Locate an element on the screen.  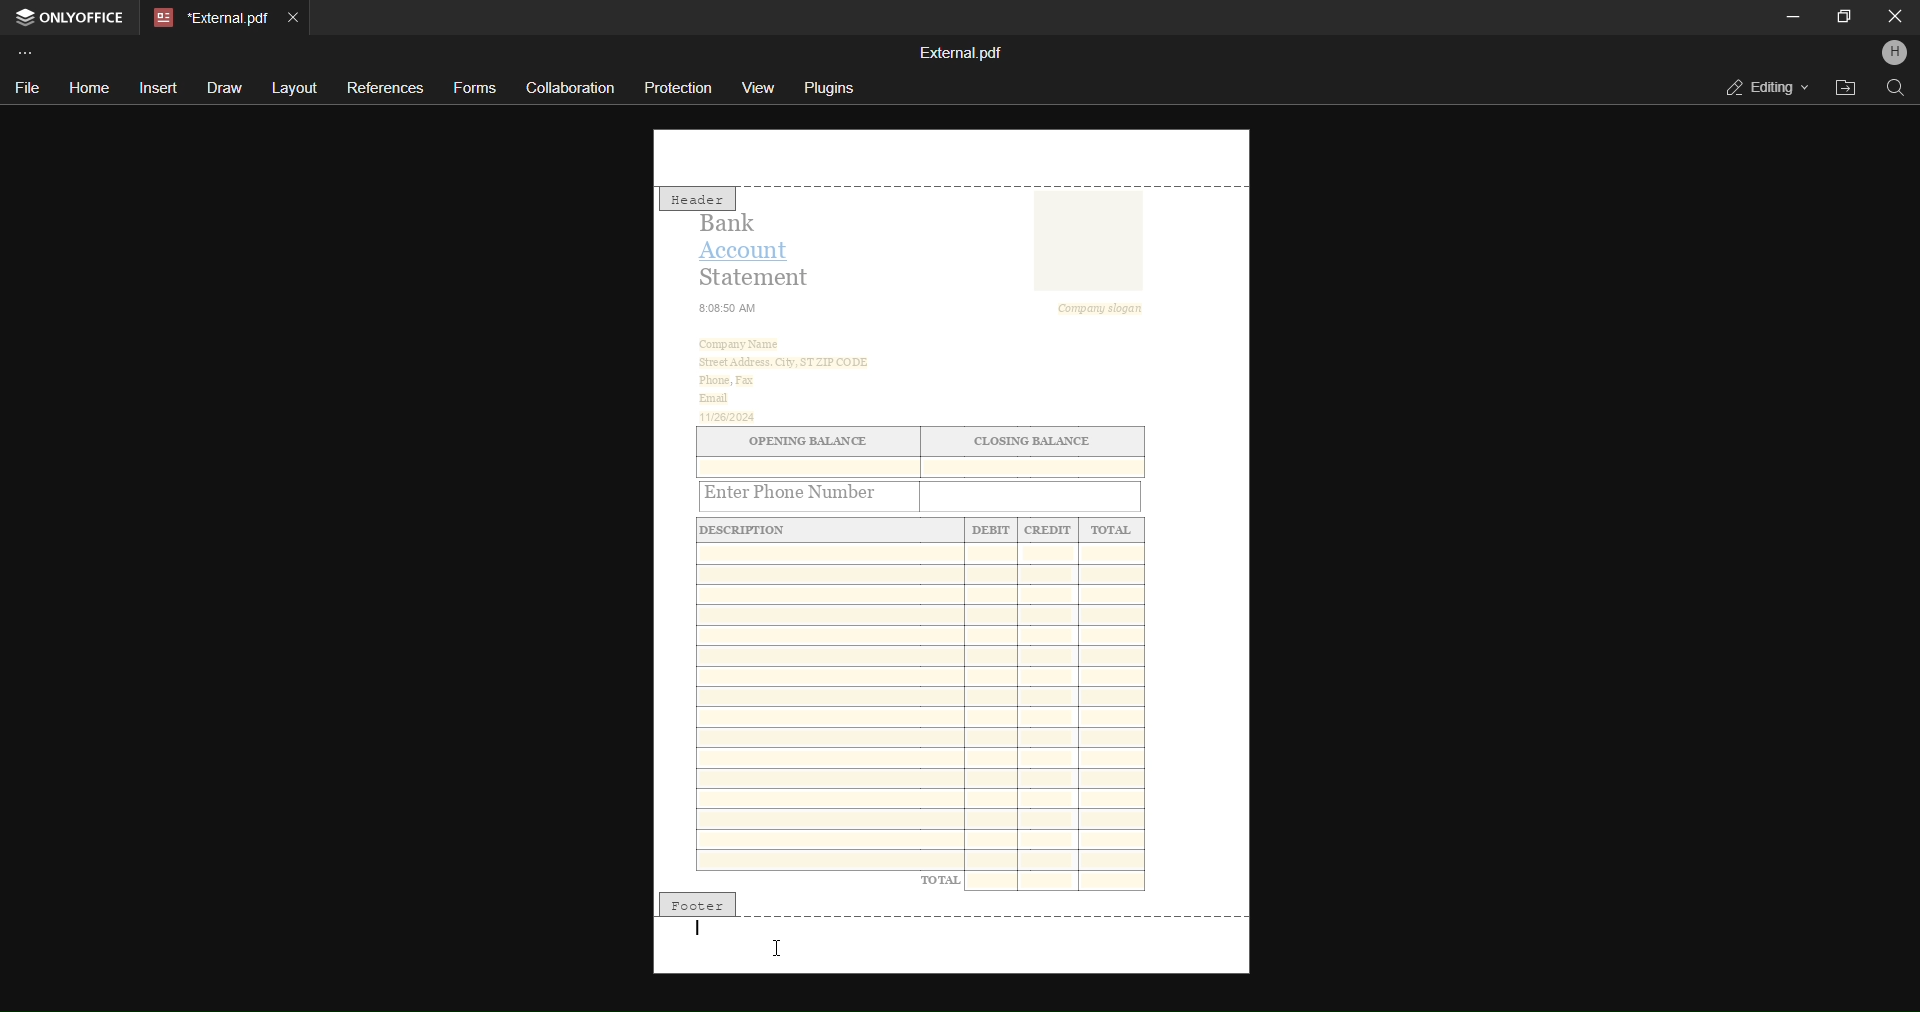
profile is located at coordinates (1894, 54).